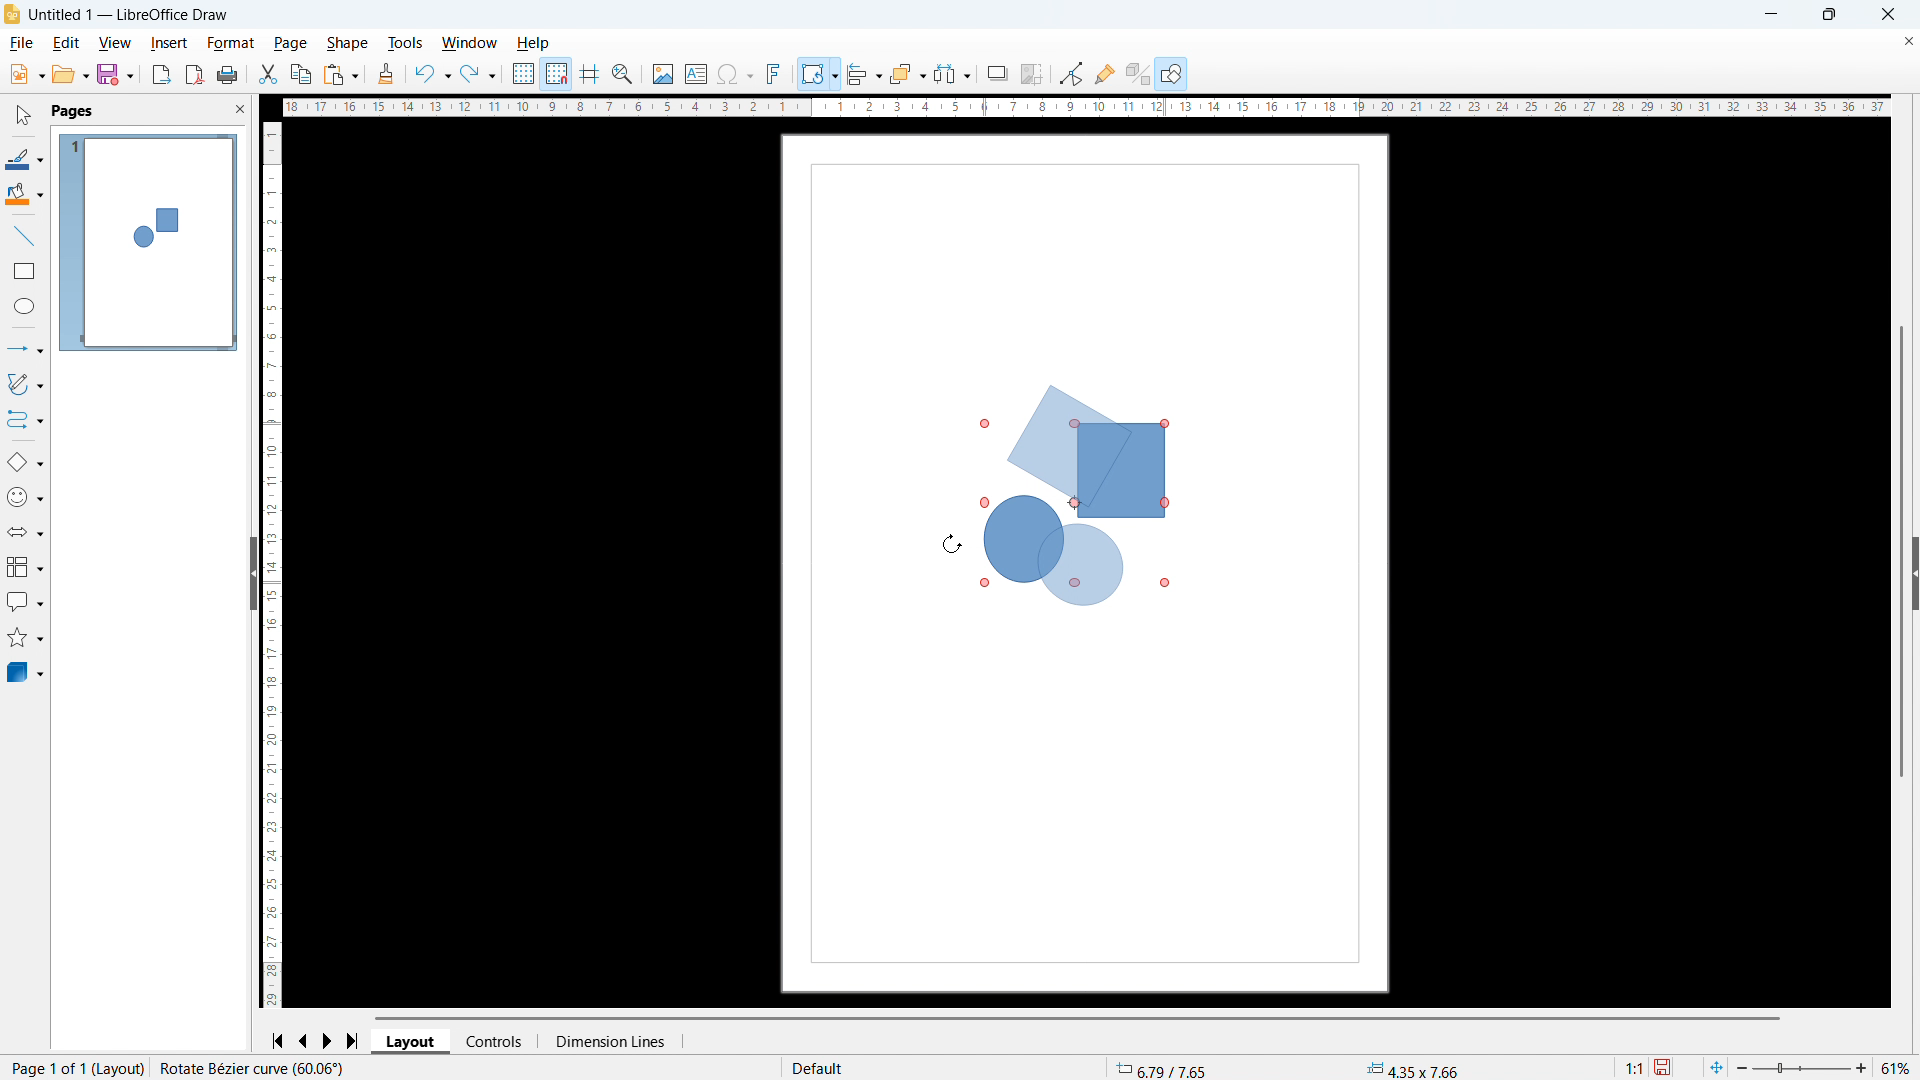 This screenshot has height=1080, width=1920. I want to click on Line colour , so click(25, 159).